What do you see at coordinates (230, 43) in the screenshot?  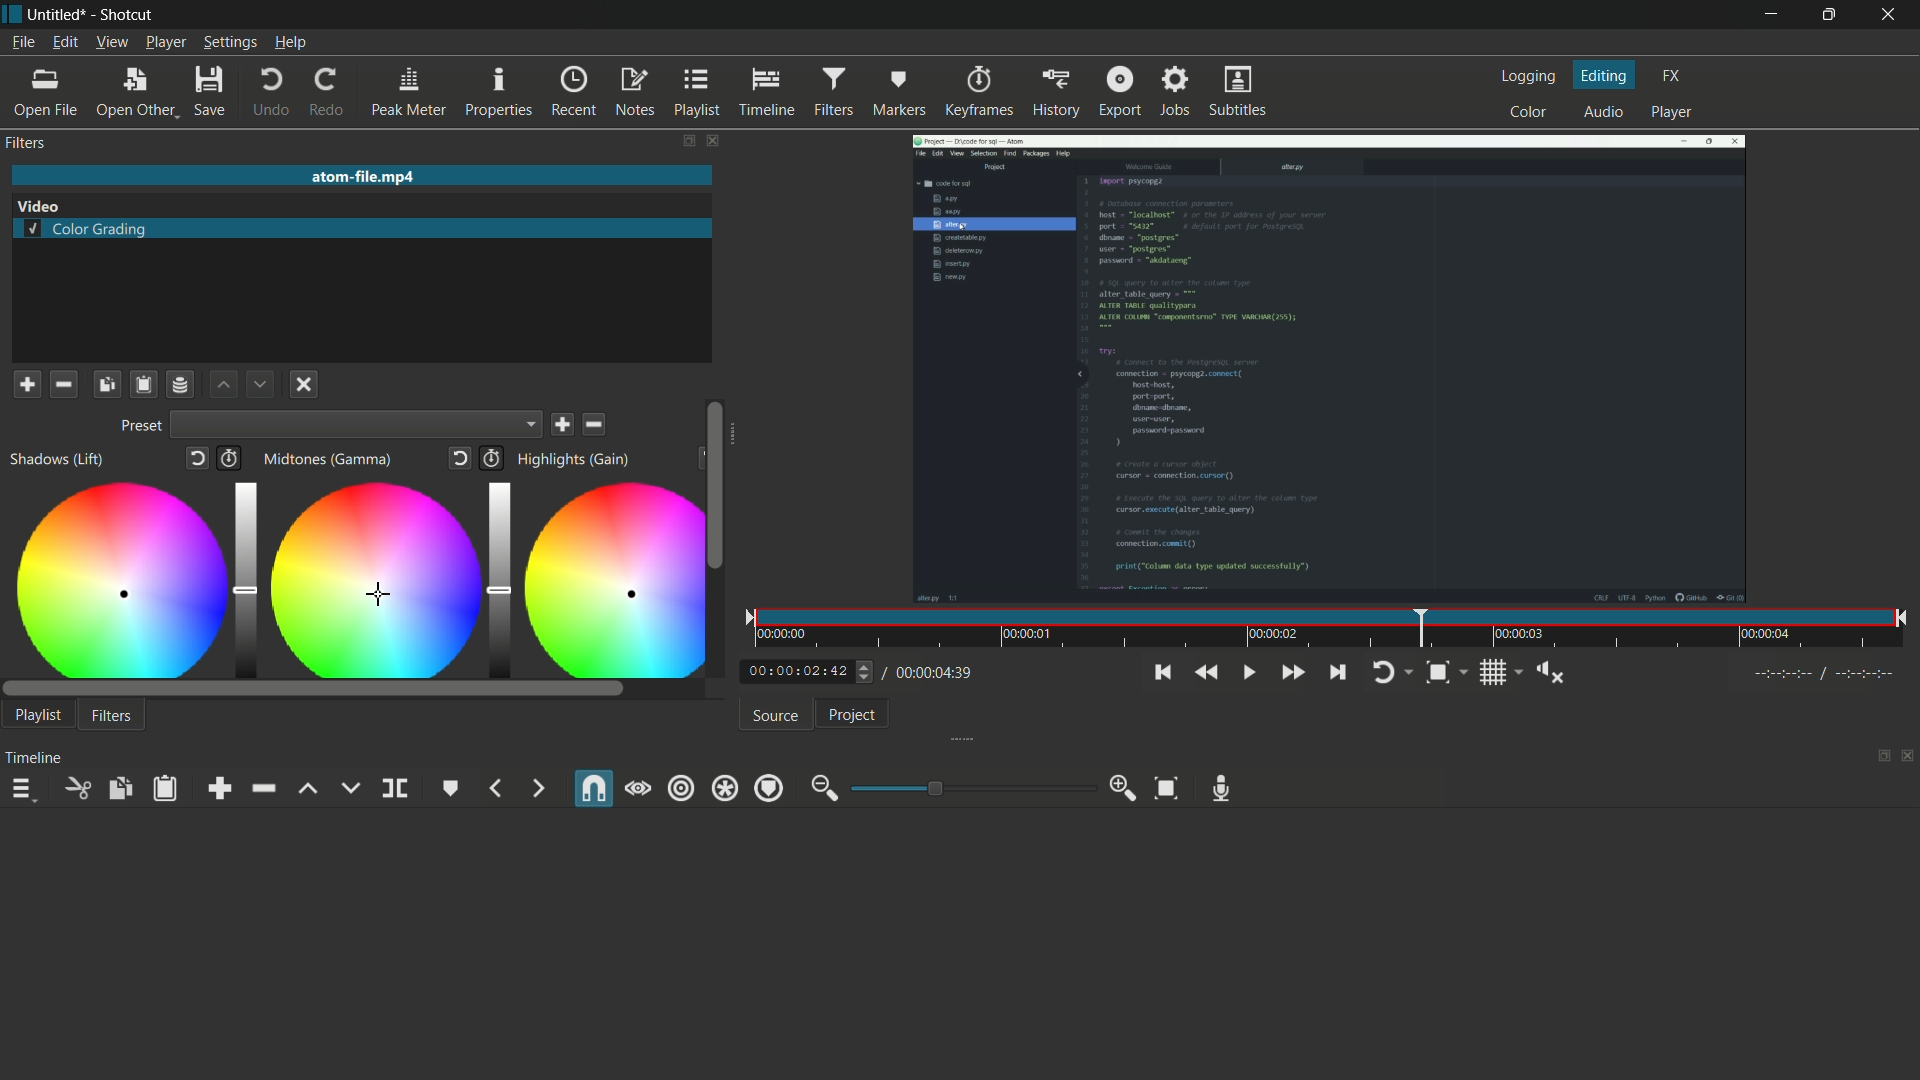 I see `settings menu` at bounding box center [230, 43].